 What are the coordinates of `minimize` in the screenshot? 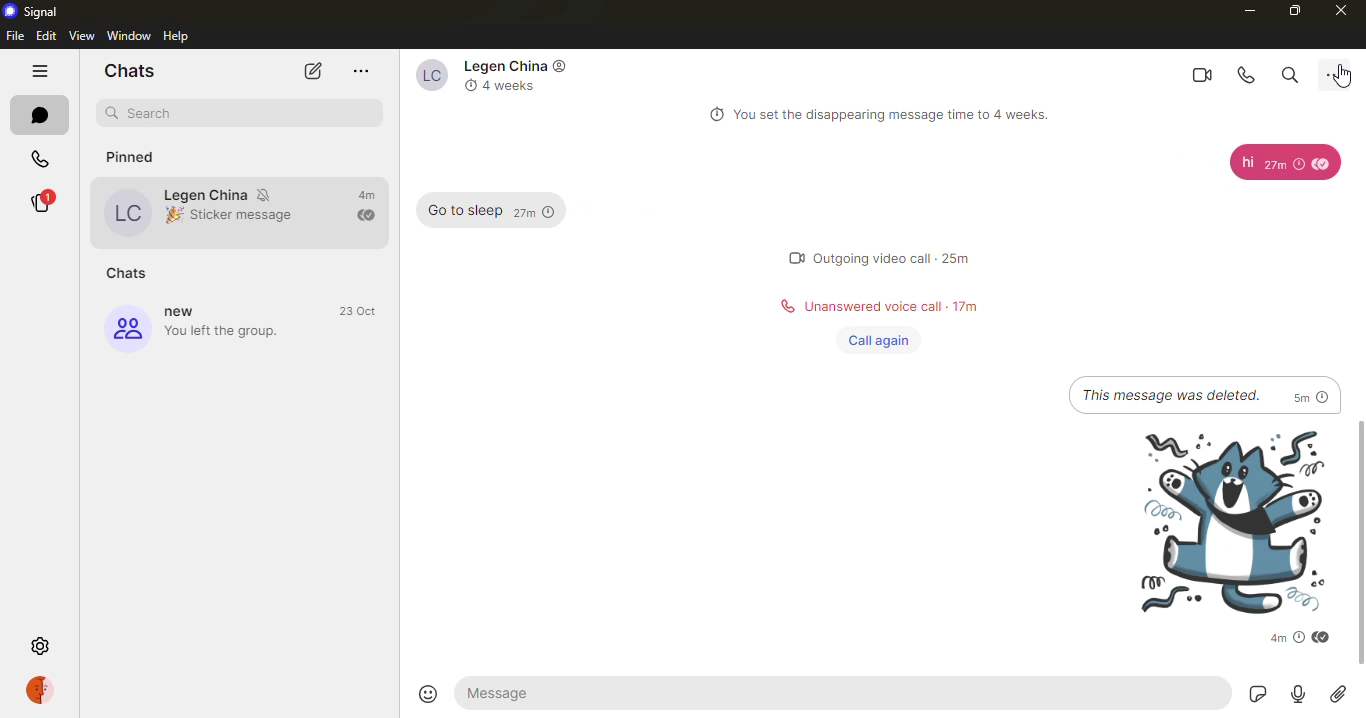 It's located at (1247, 10).